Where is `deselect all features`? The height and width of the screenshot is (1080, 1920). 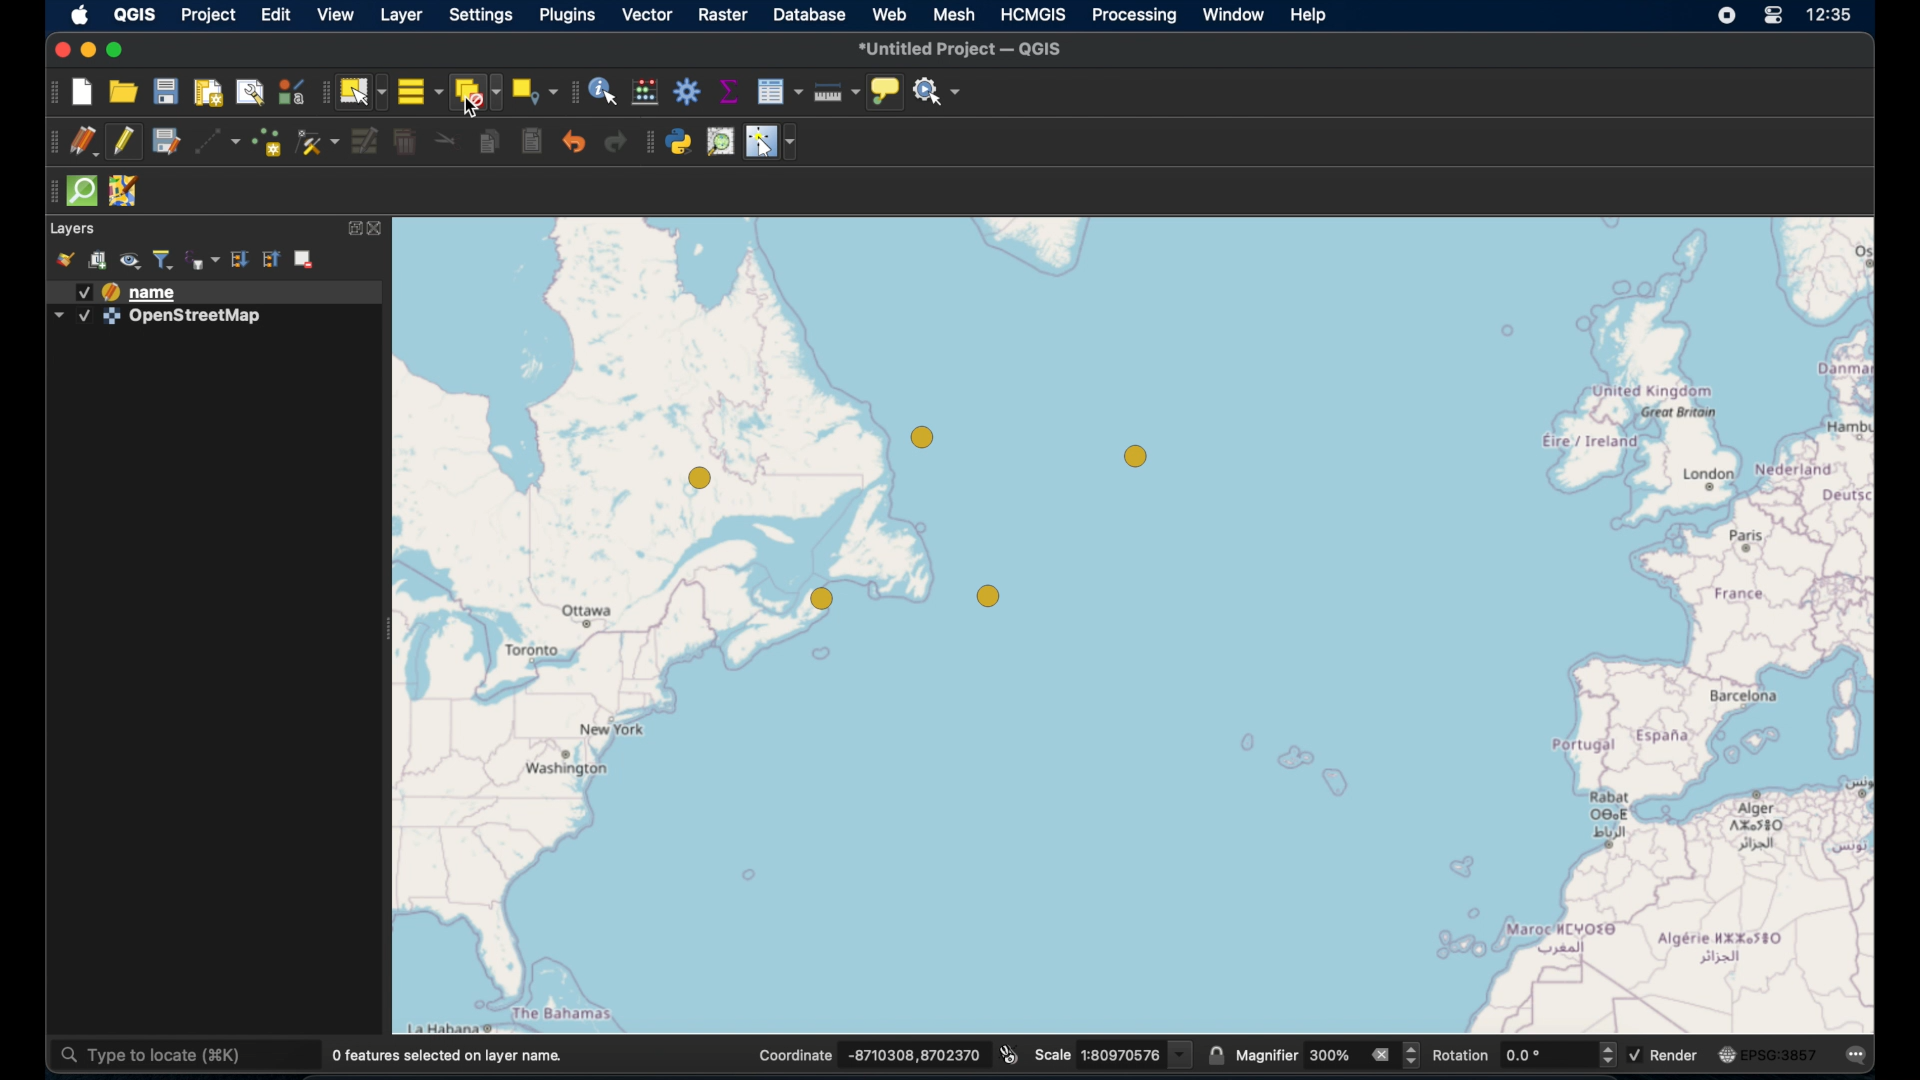 deselect all features is located at coordinates (477, 95).